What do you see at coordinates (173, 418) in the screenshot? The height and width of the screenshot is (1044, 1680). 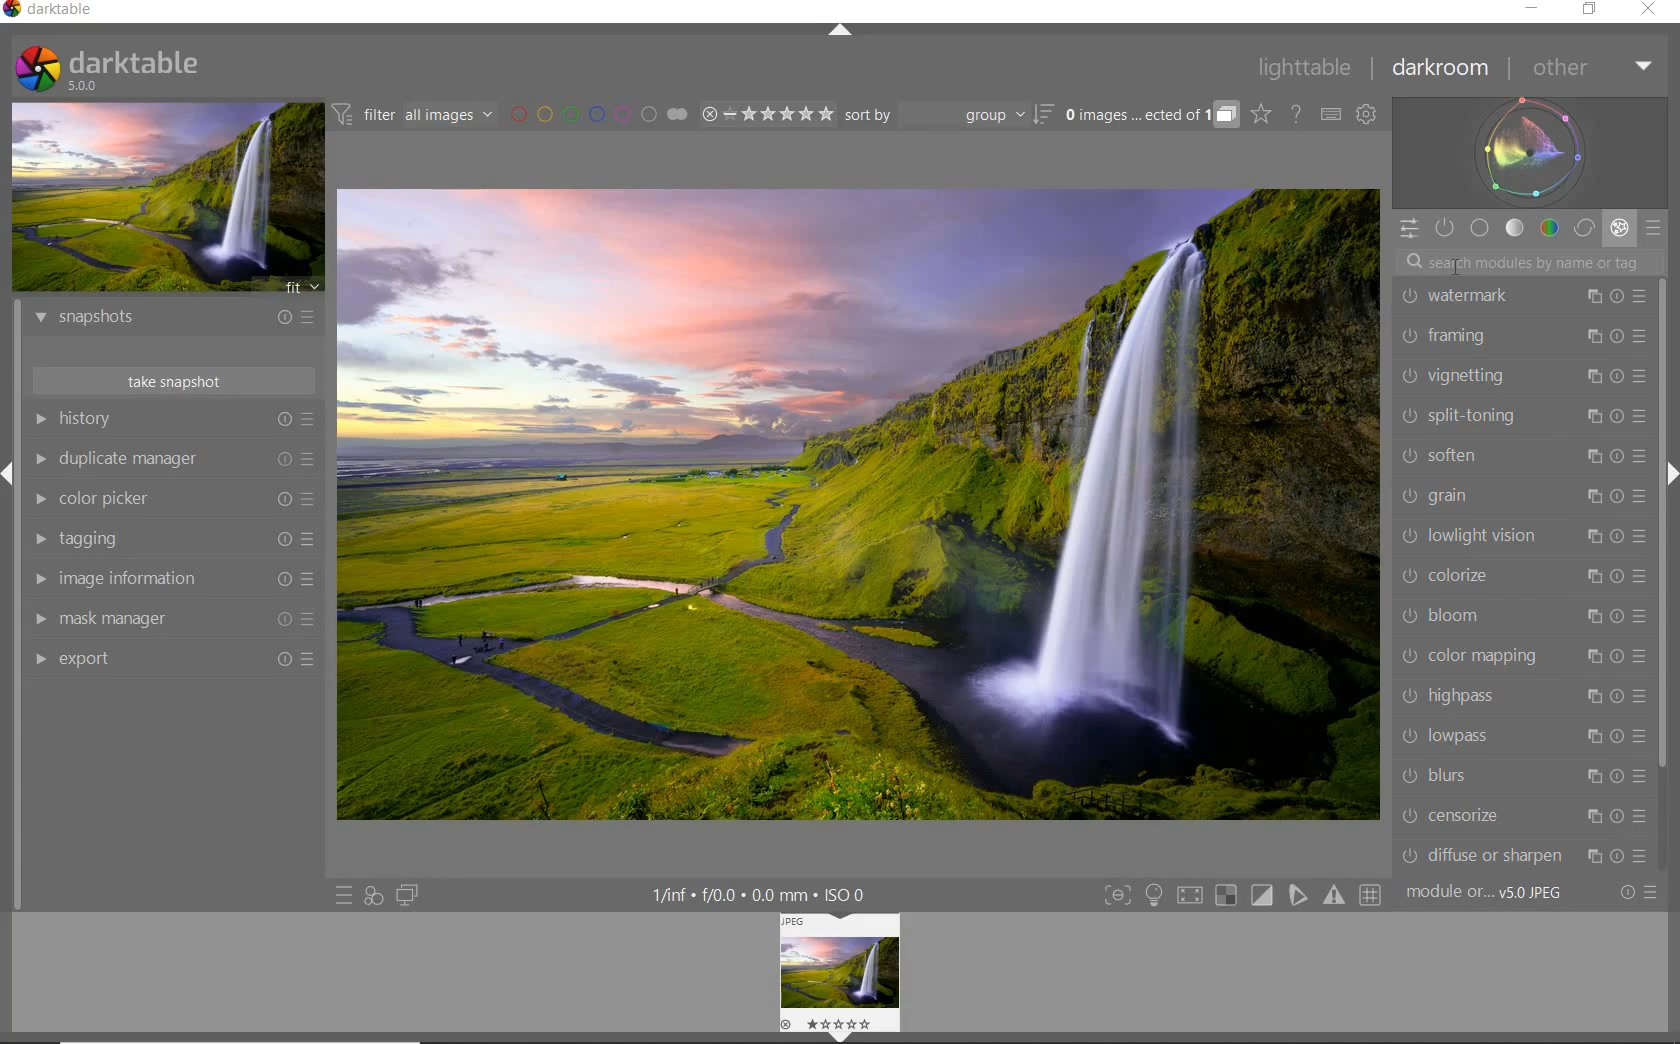 I see `history` at bounding box center [173, 418].